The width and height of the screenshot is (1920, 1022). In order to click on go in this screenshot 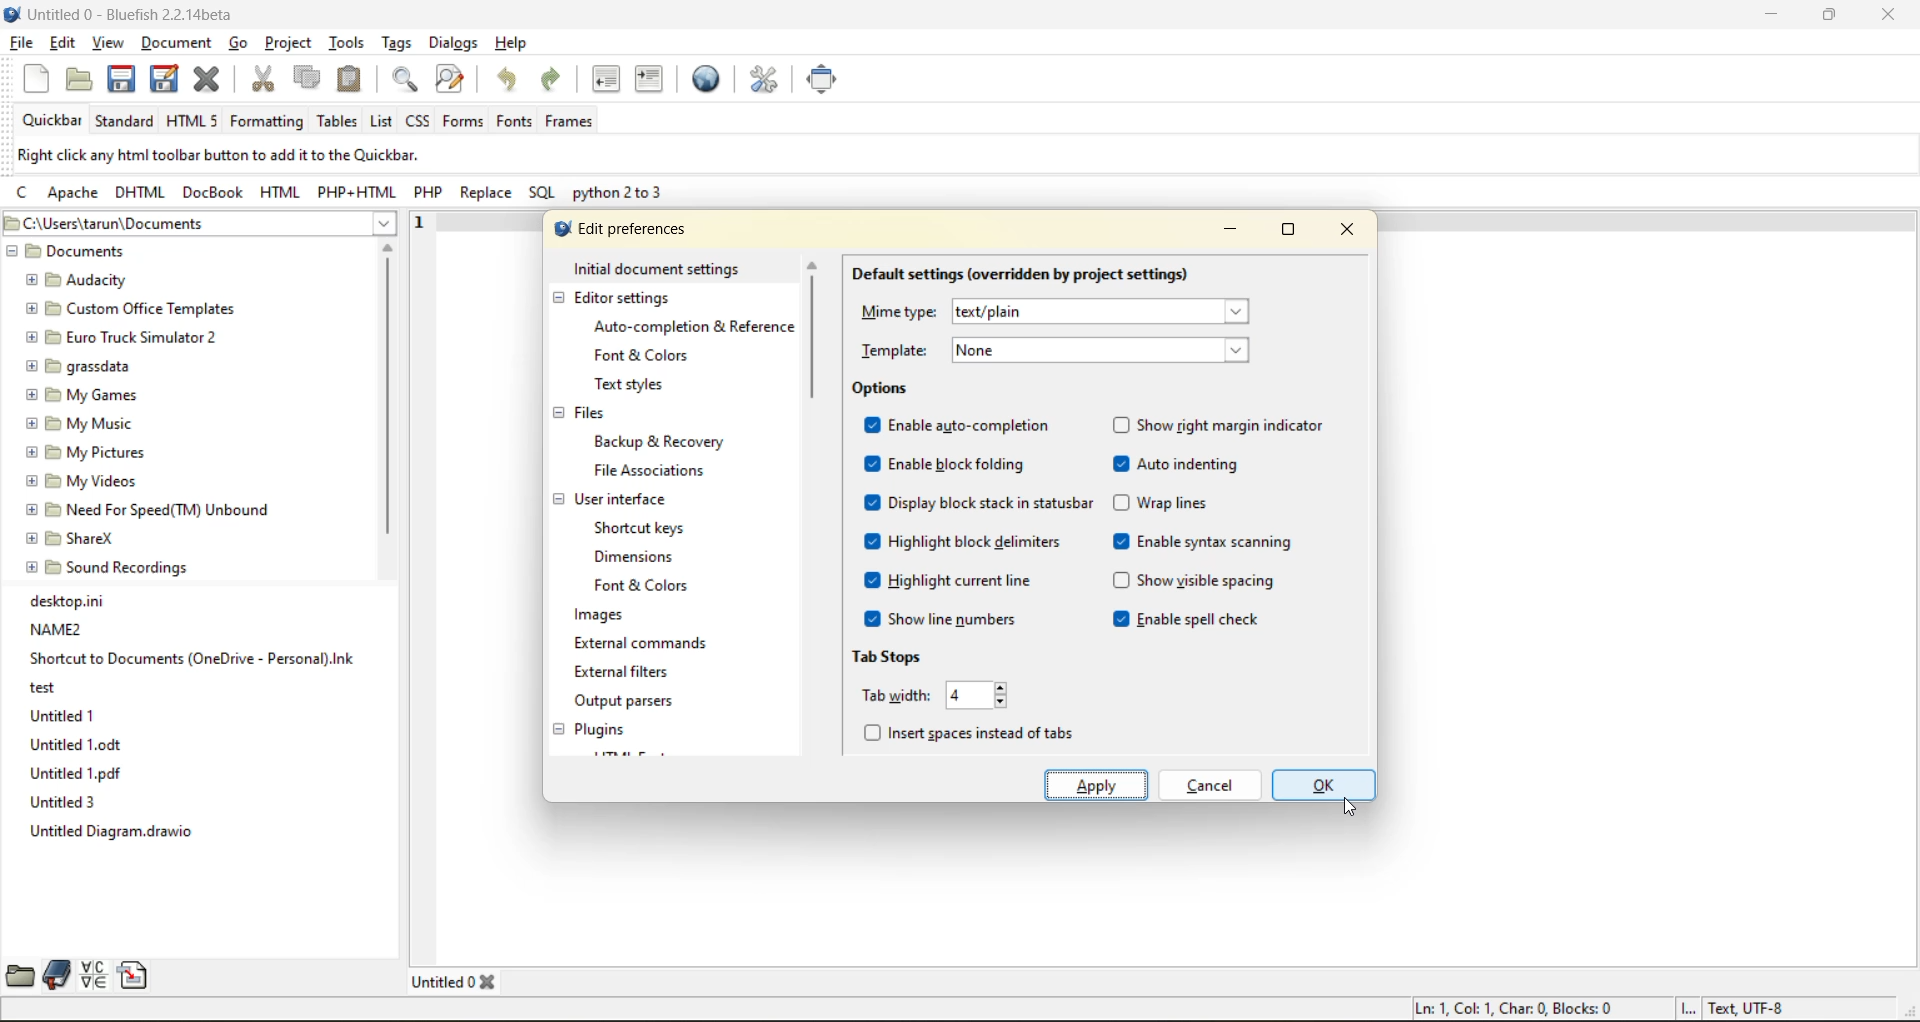, I will do `click(245, 46)`.